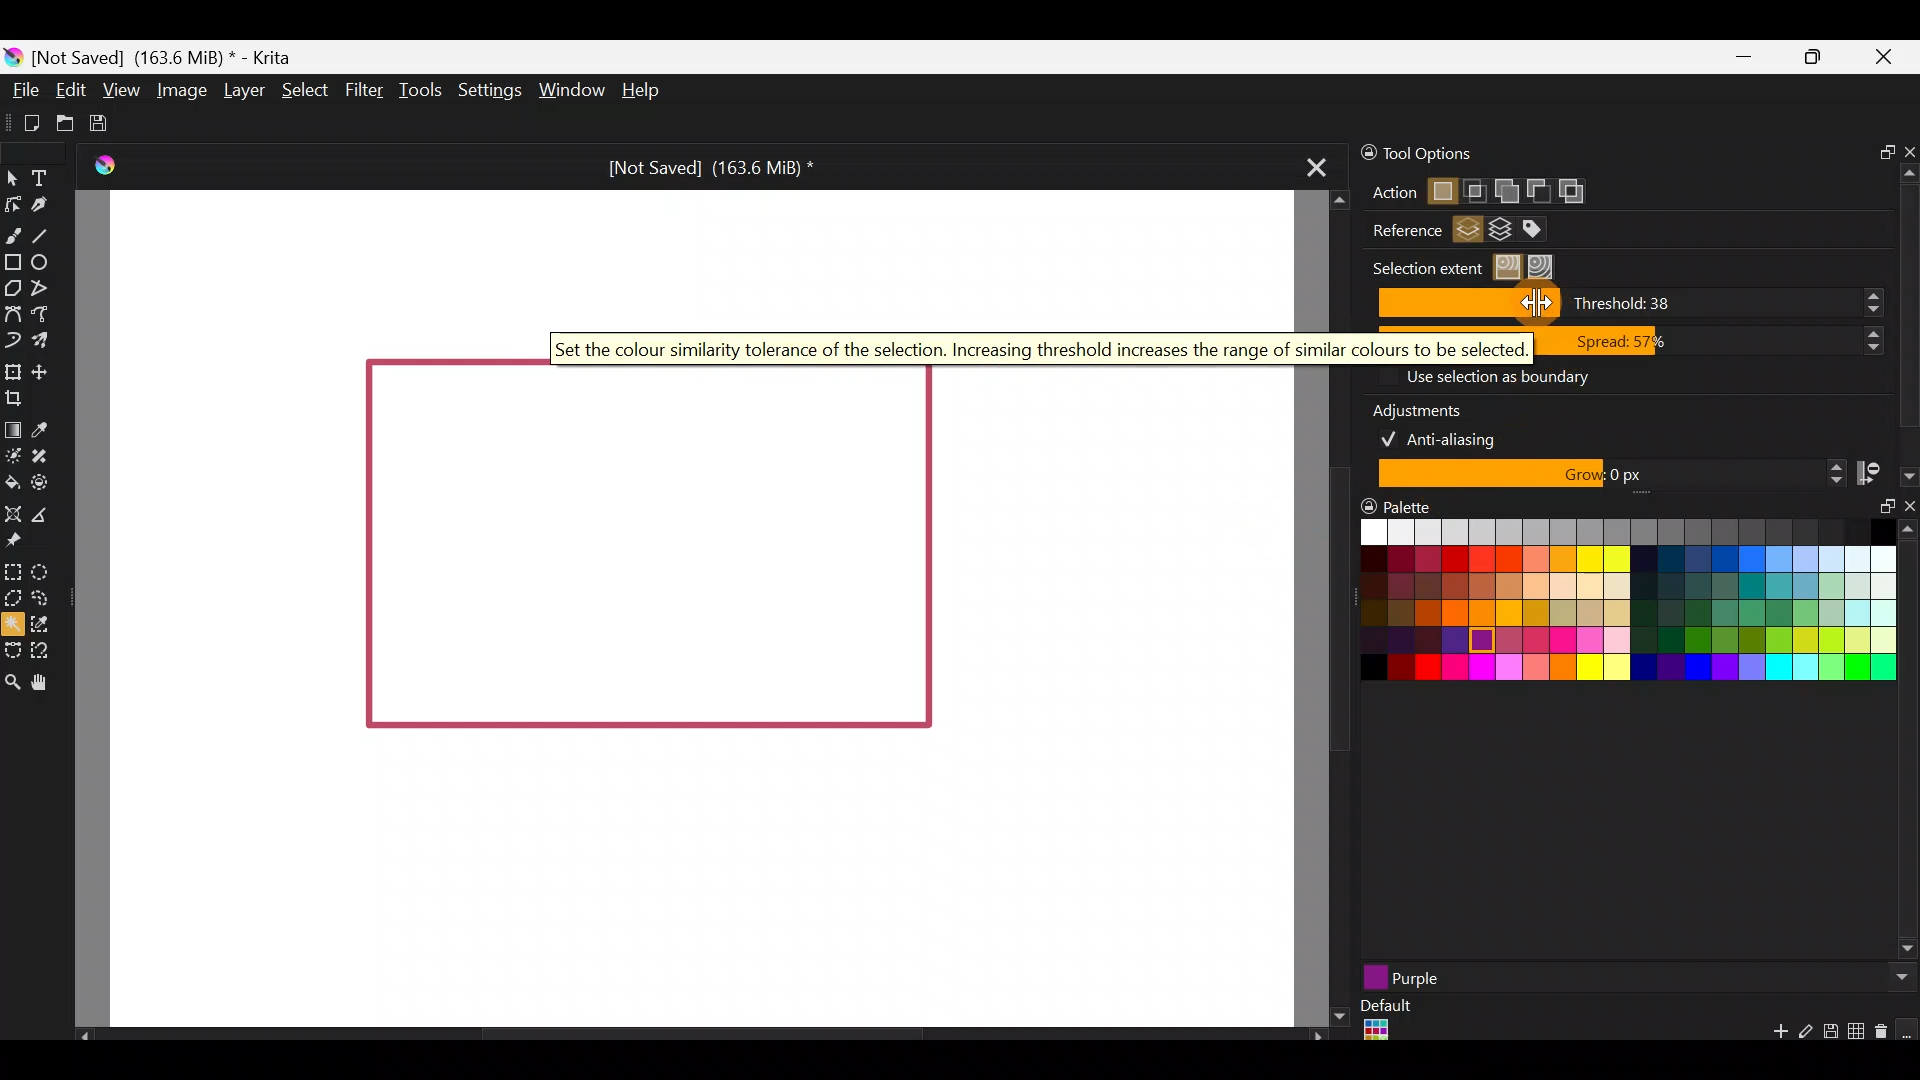 Image resolution: width=1920 pixels, height=1080 pixels. Describe the element at coordinates (1908, 743) in the screenshot. I see `Scroll bar` at that location.